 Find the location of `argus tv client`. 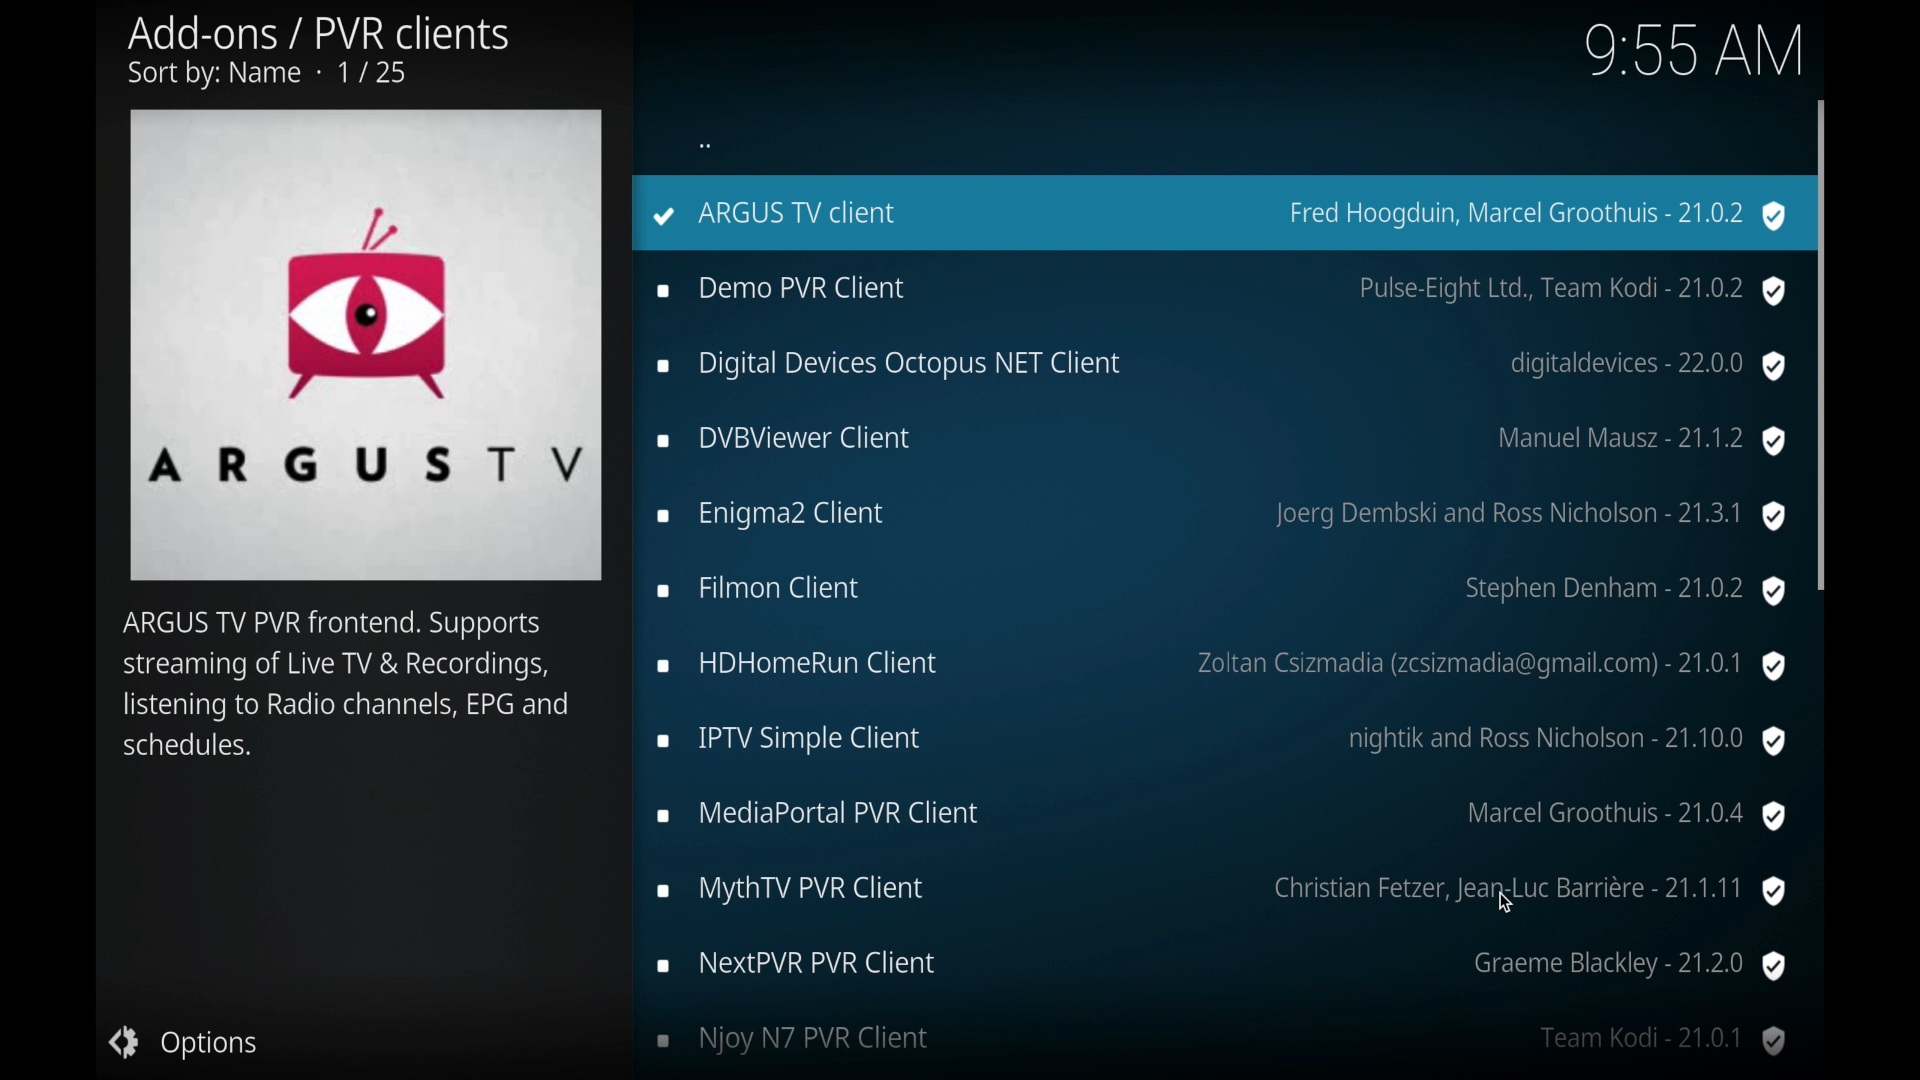

argus tv client is located at coordinates (1216, 213).